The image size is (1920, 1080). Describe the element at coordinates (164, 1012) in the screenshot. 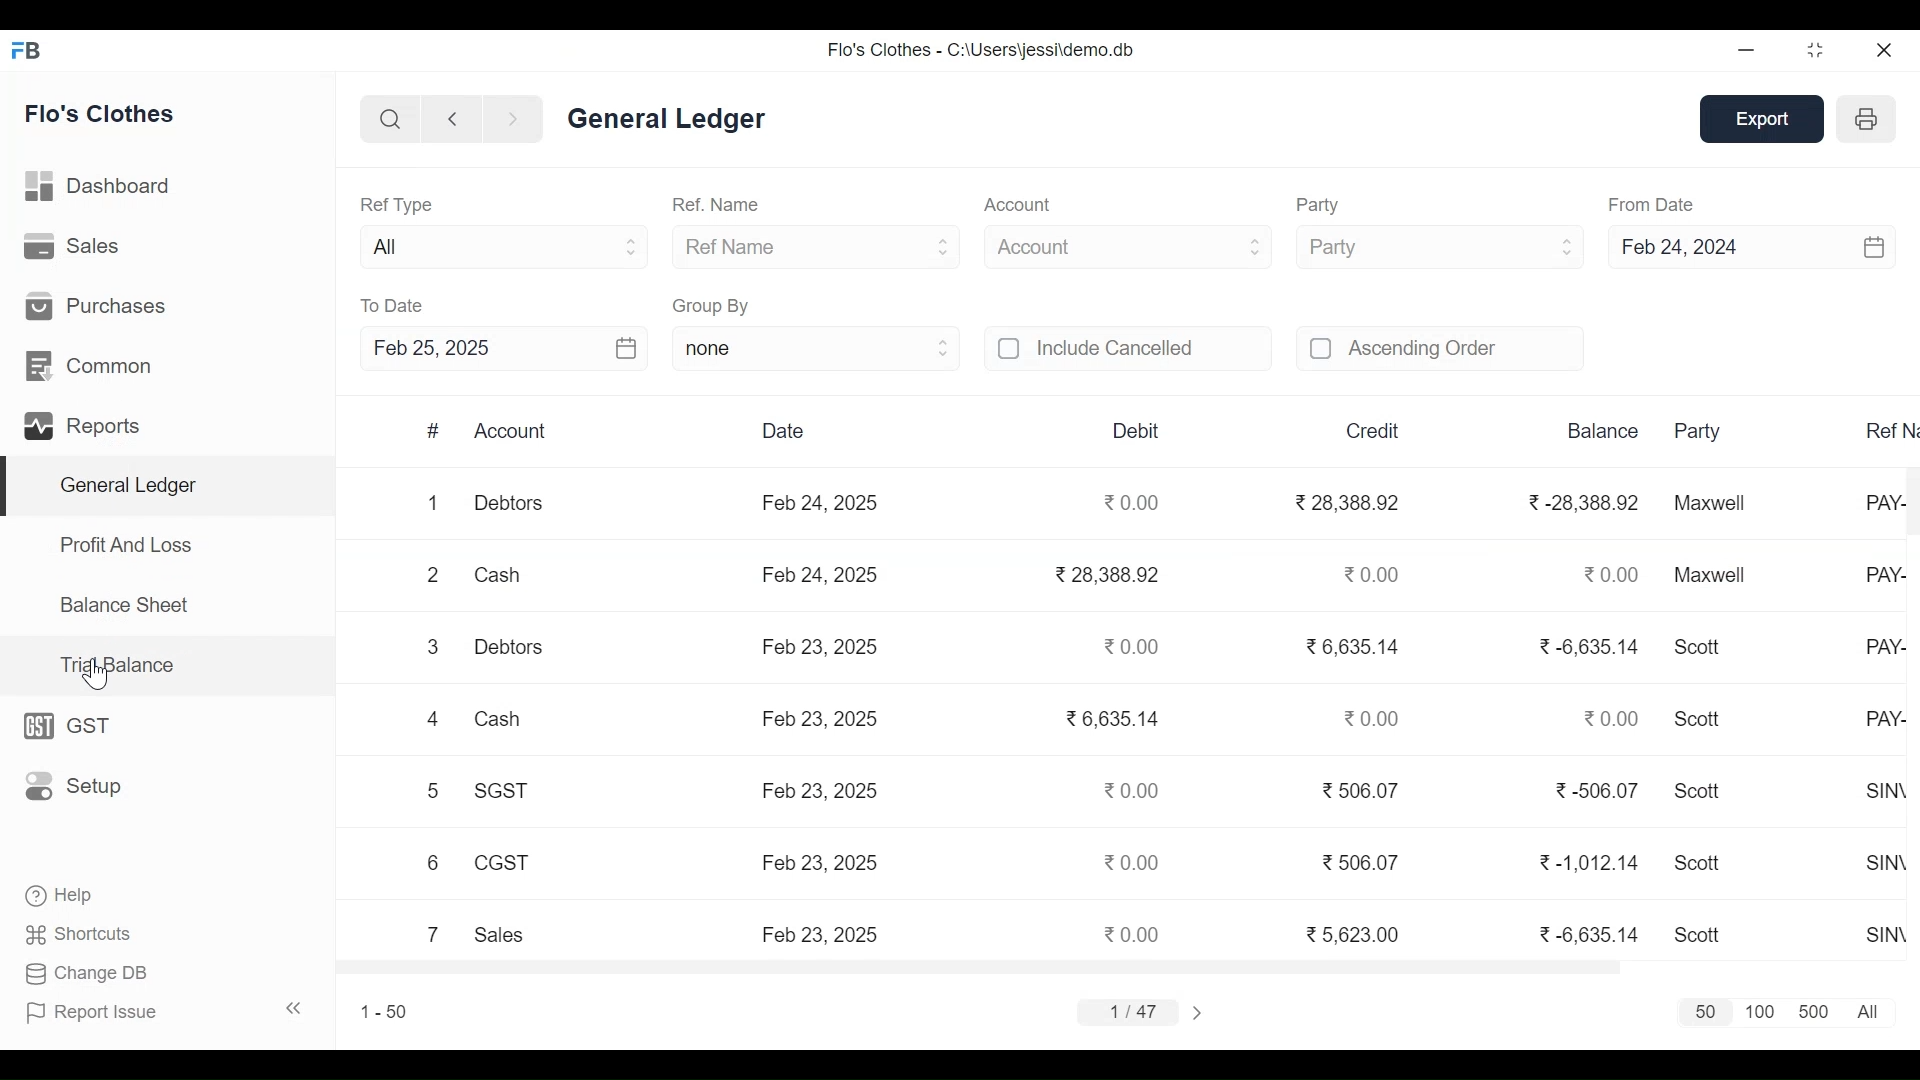

I see `Report Issue` at that location.